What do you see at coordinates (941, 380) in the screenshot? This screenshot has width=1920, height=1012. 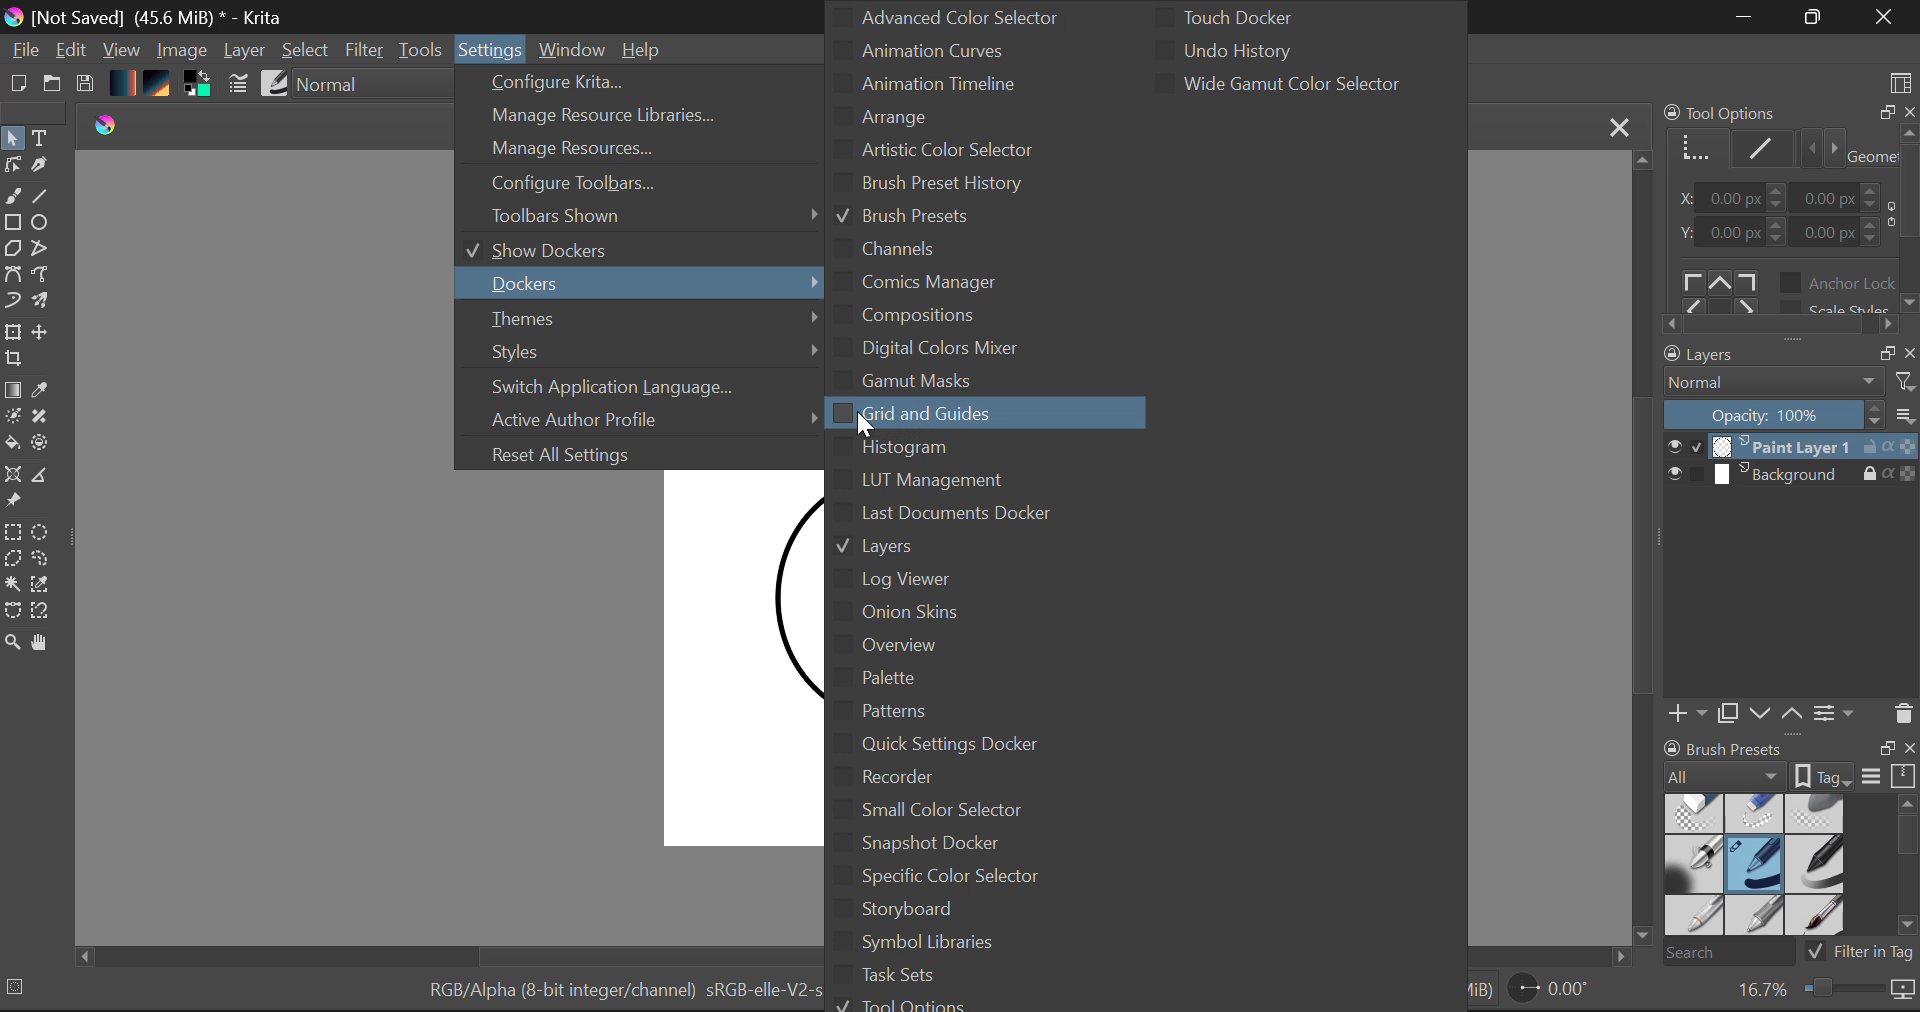 I see `Gamut Masks` at bounding box center [941, 380].